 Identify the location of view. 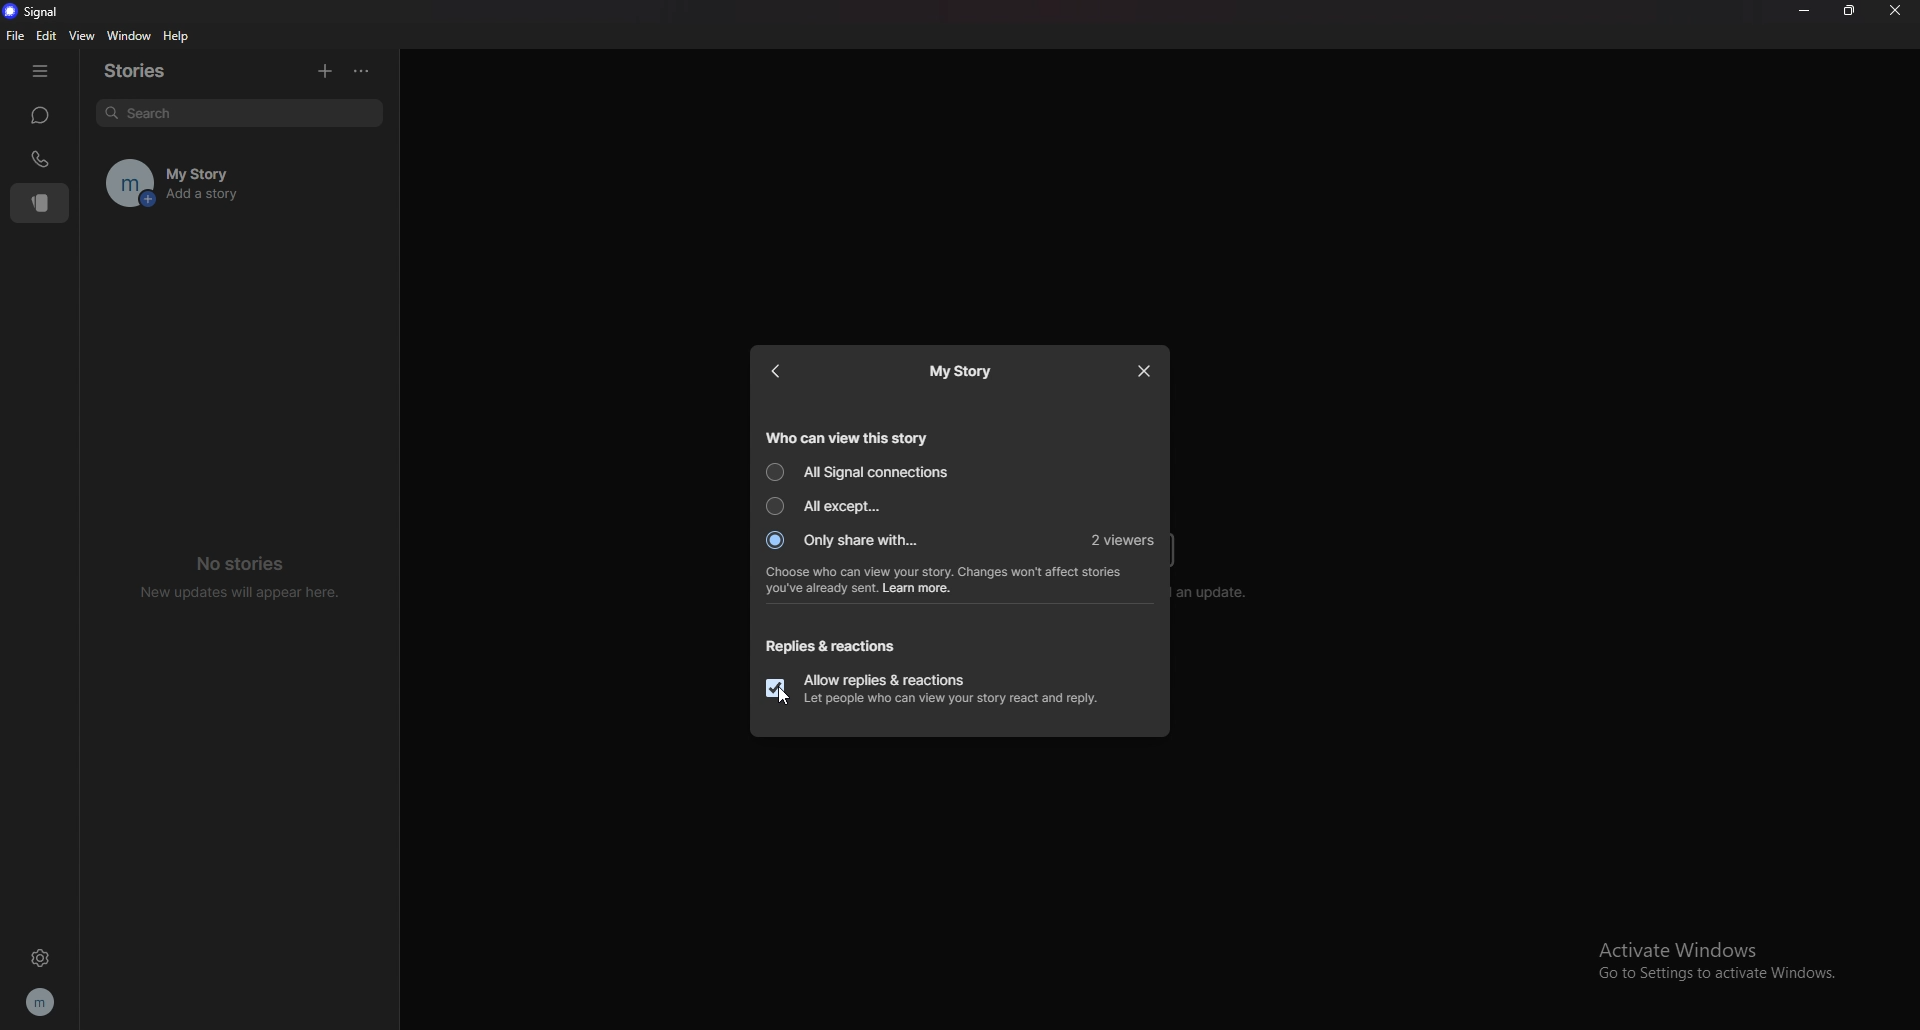
(80, 36).